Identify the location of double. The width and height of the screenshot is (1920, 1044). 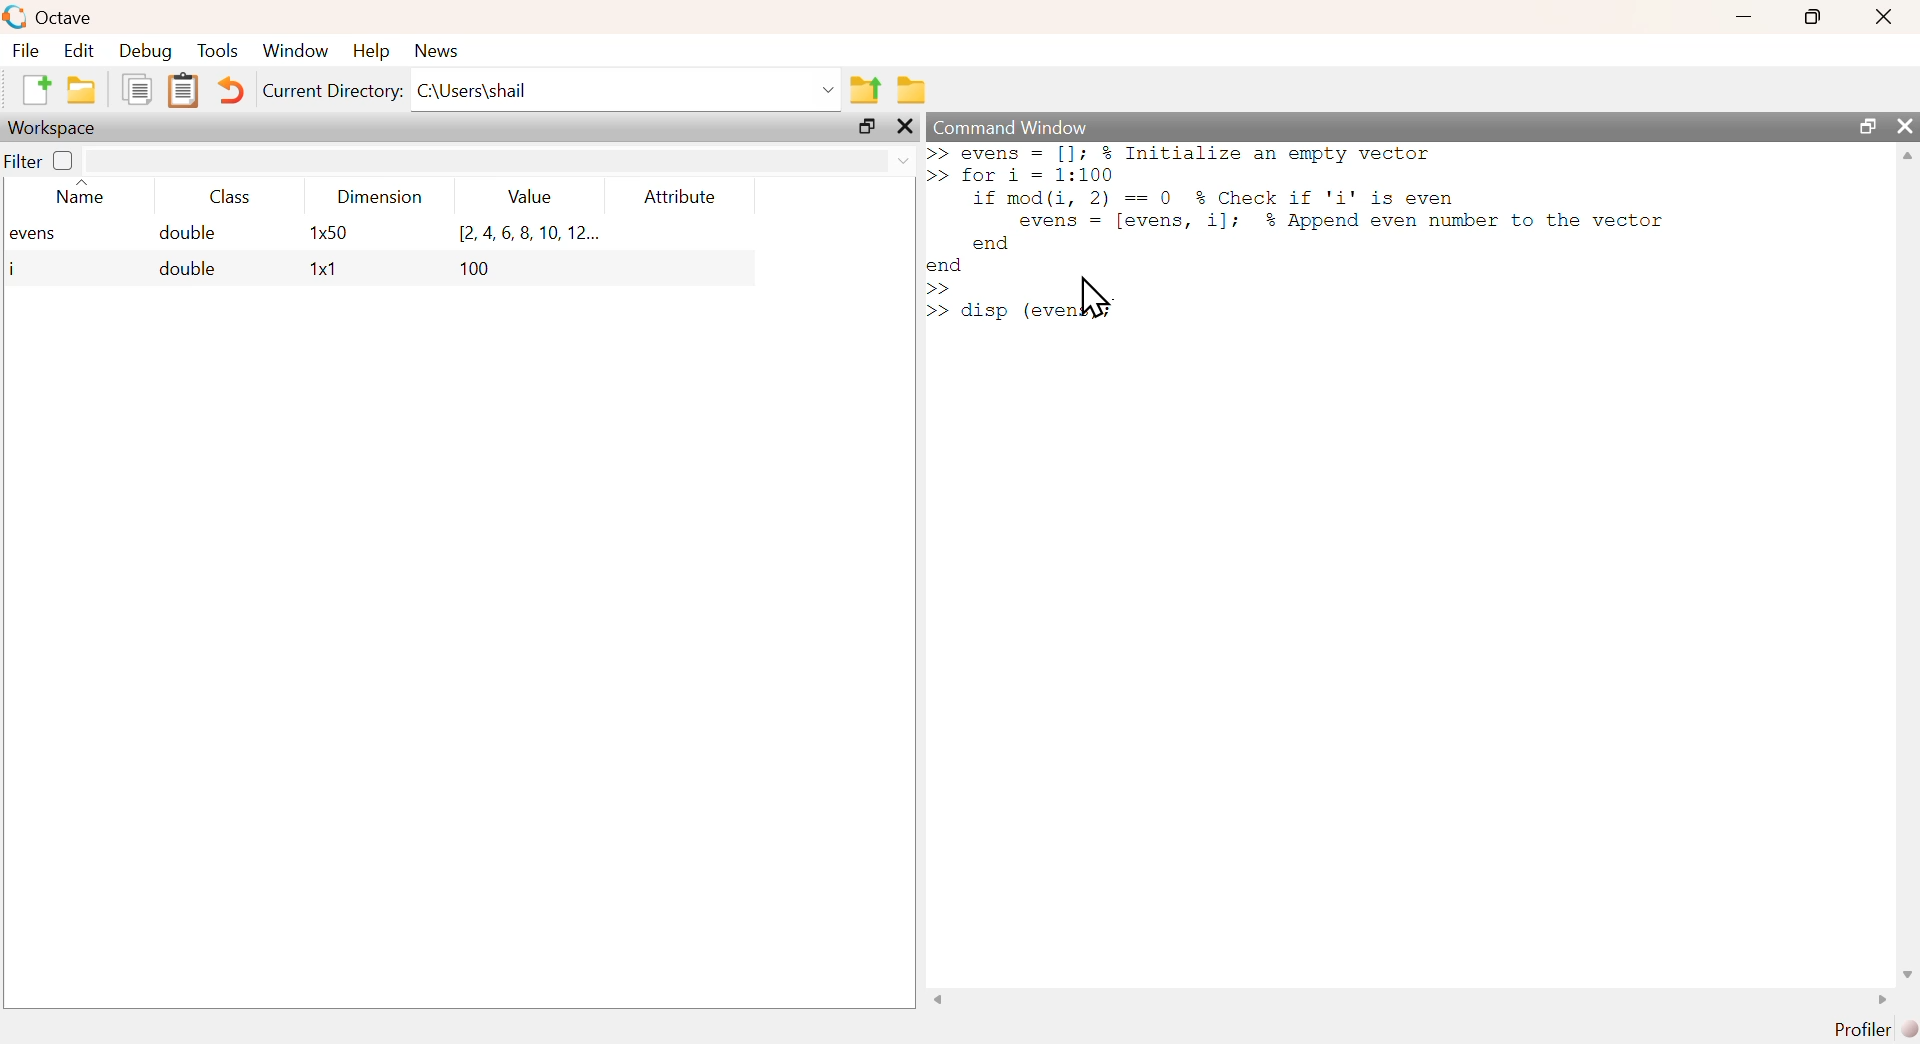
(193, 234).